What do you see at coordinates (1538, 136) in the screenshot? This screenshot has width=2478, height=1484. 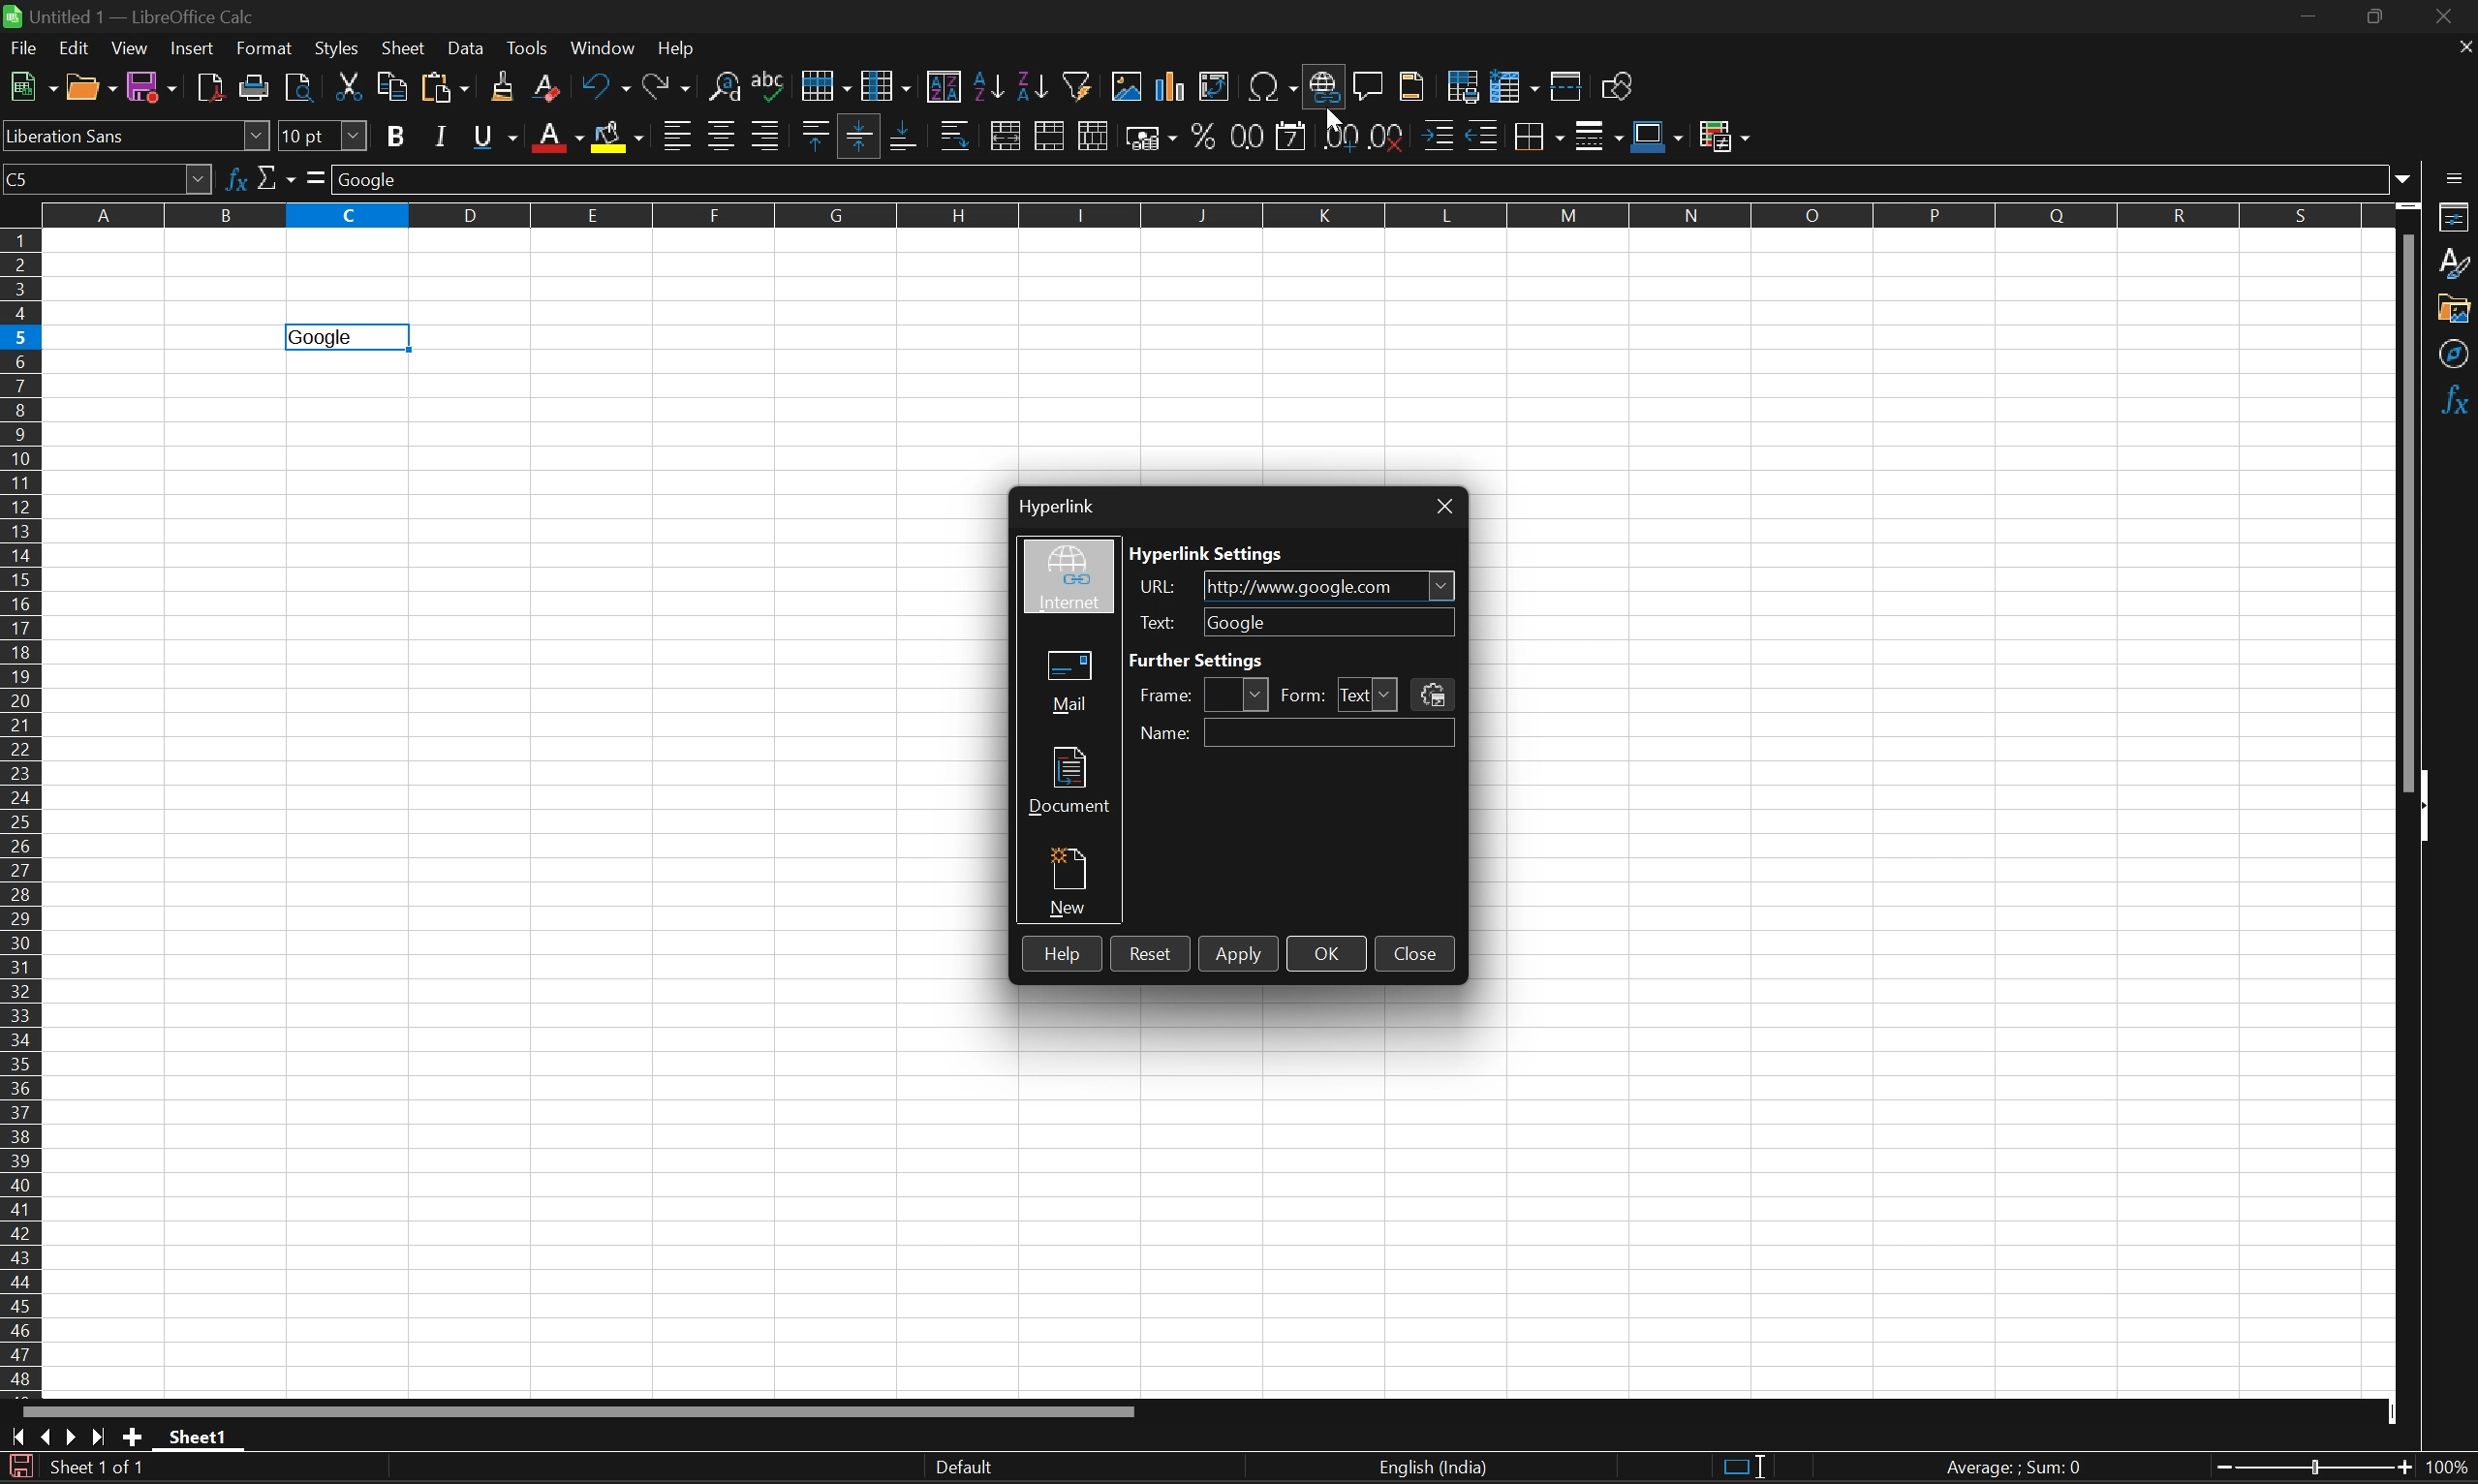 I see `Borders` at bounding box center [1538, 136].